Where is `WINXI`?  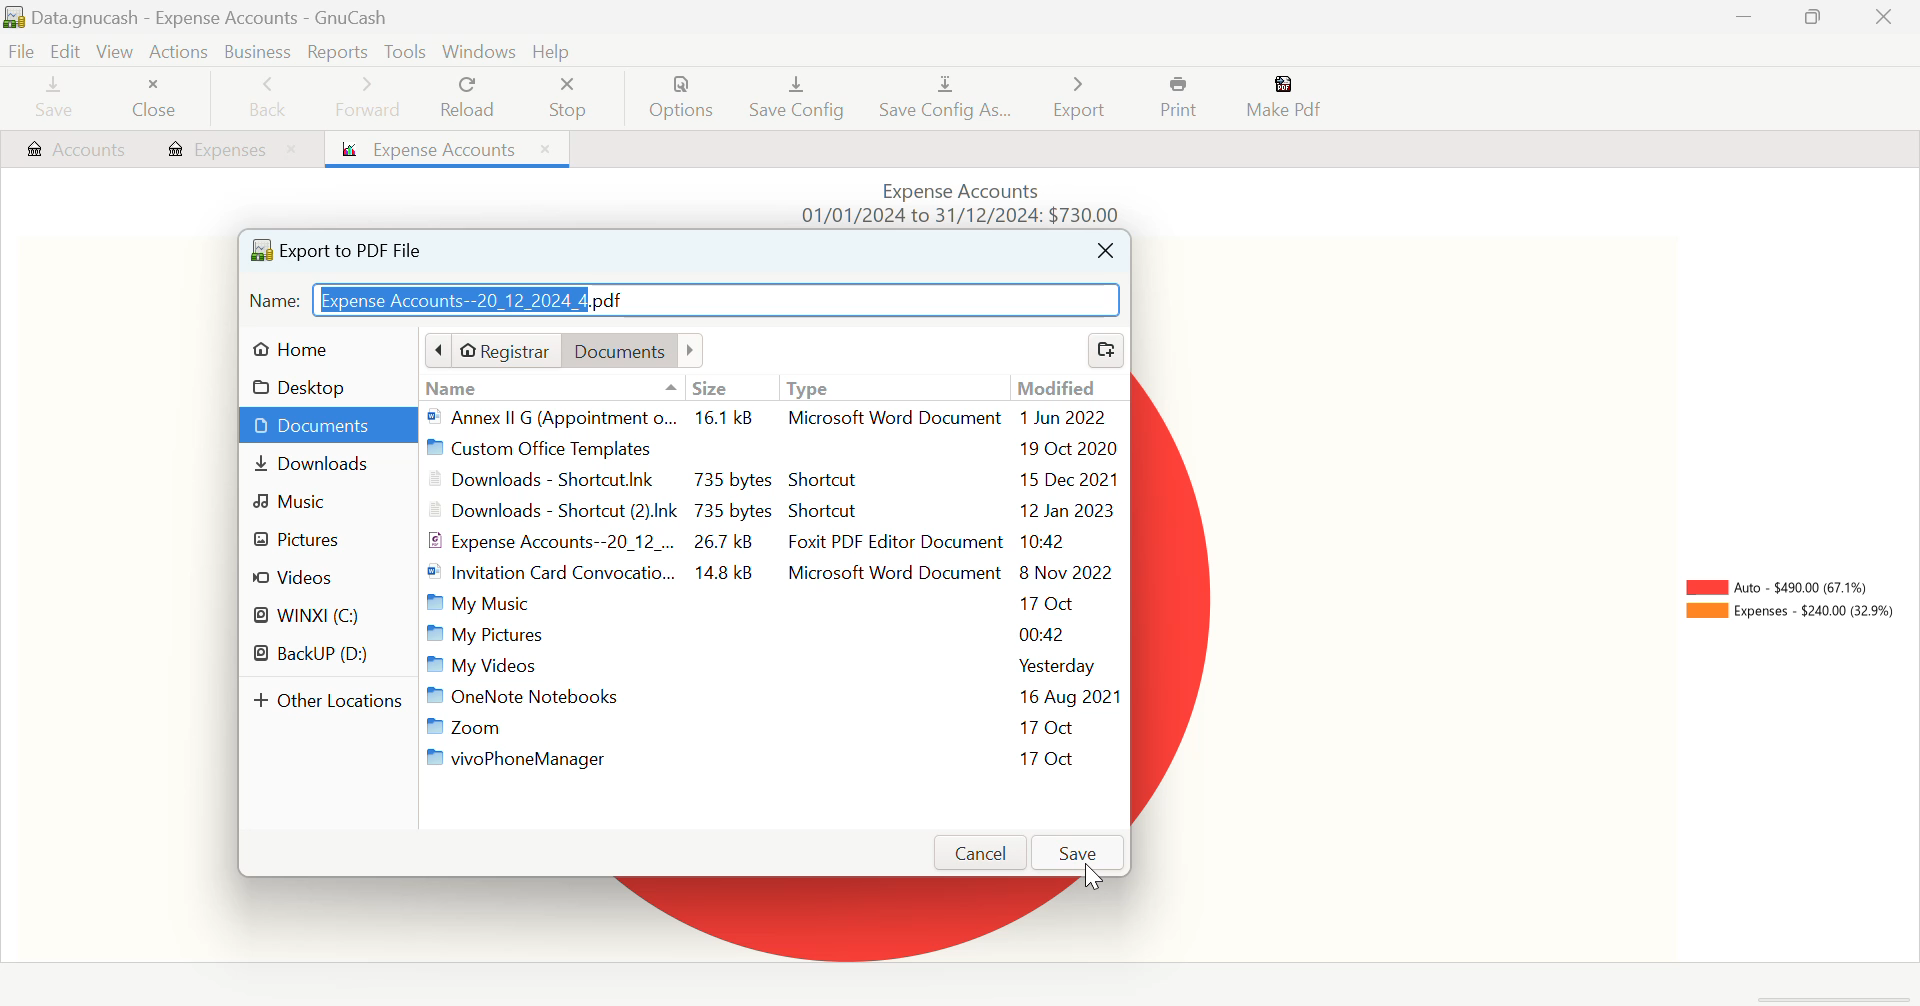
WINXI is located at coordinates (316, 616).